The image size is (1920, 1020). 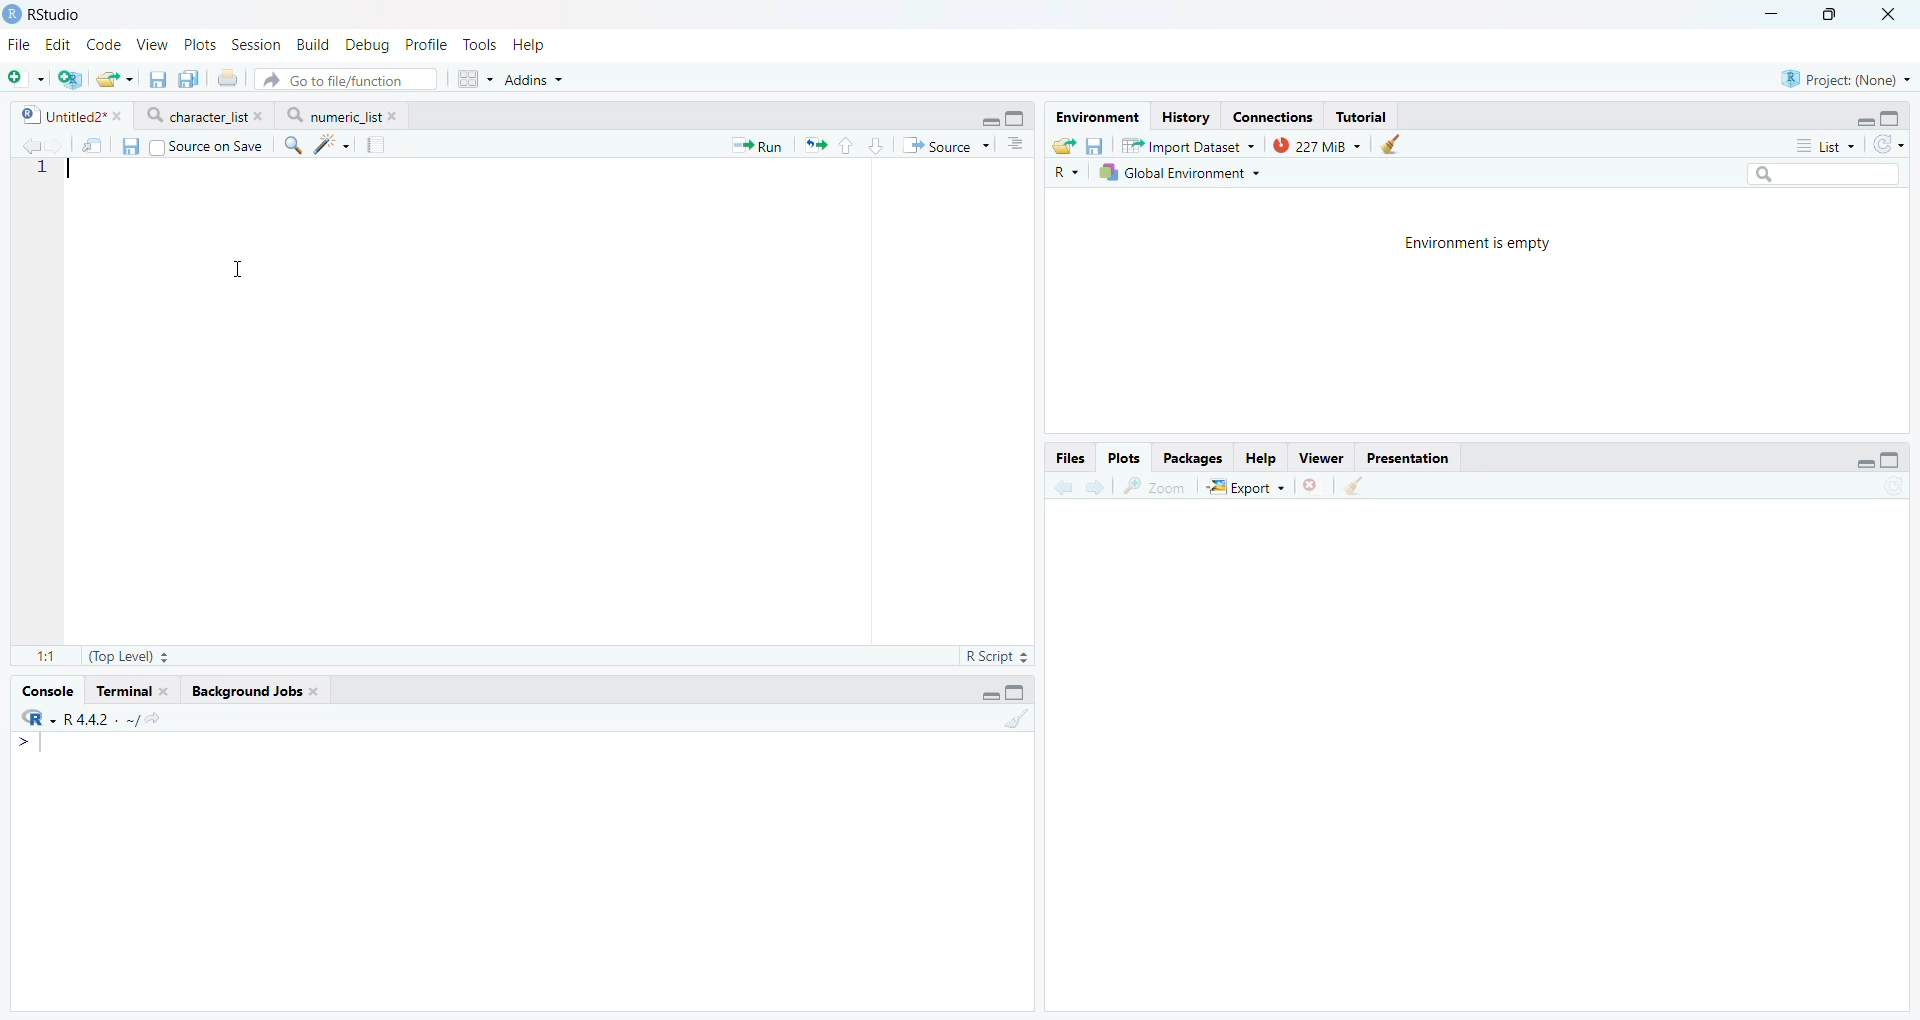 What do you see at coordinates (945, 145) in the screenshot?
I see `Source` at bounding box center [945, 145].